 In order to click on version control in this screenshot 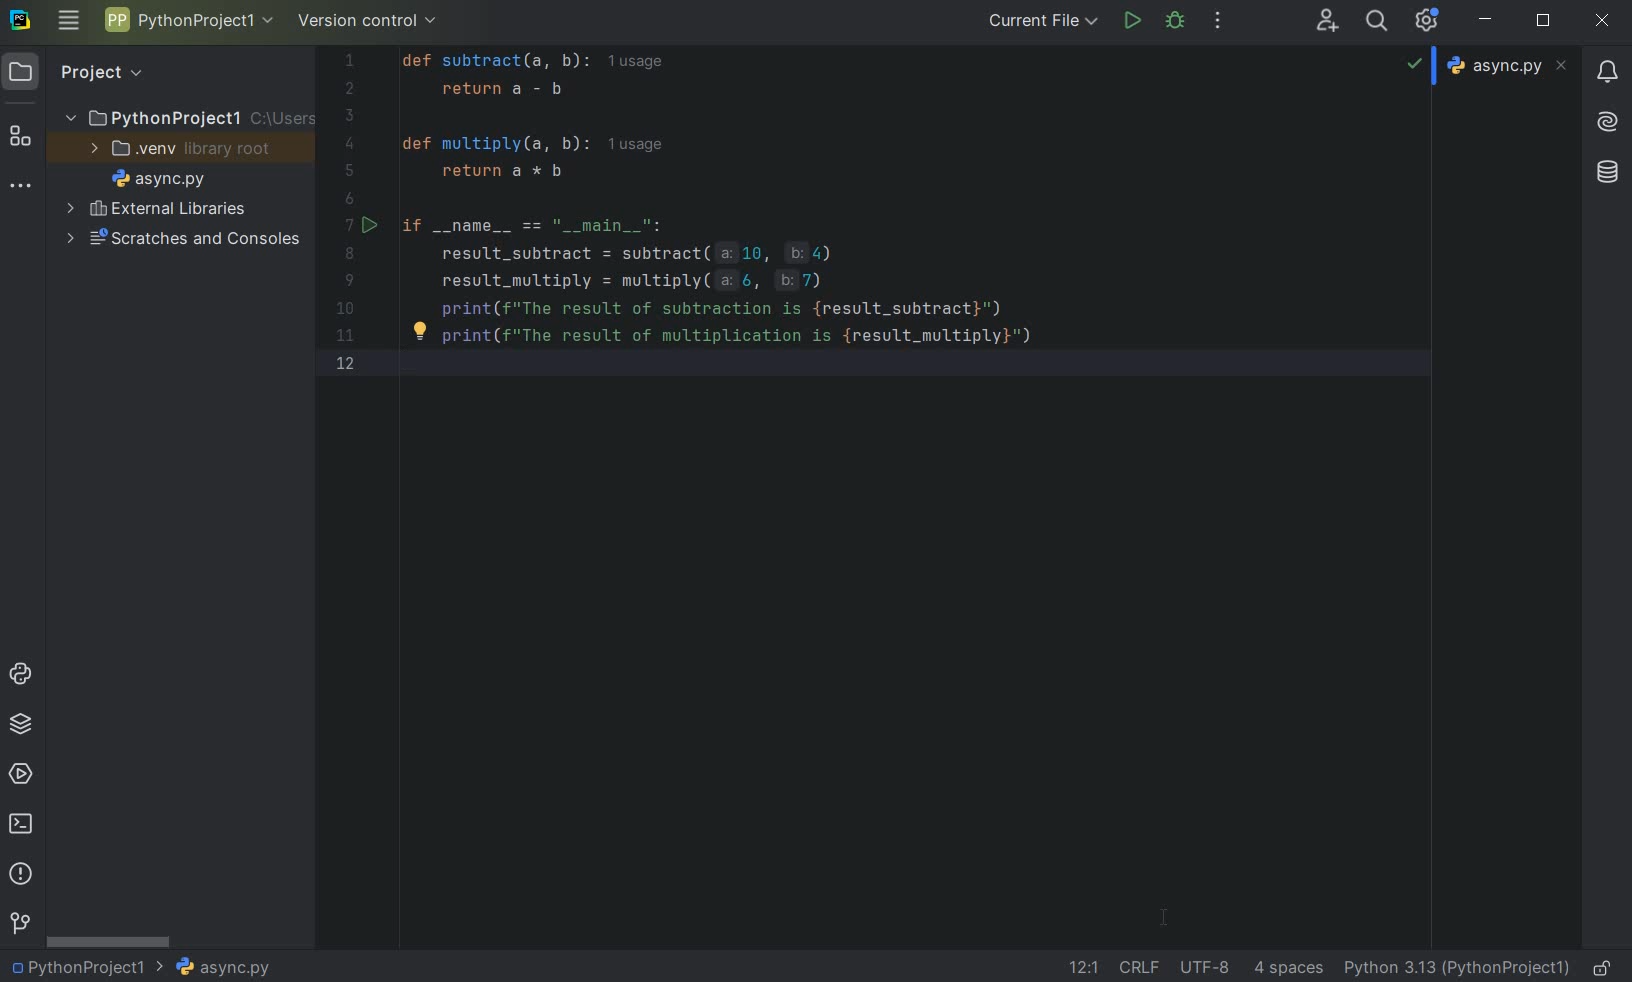, I will do `click(368, 20)`.